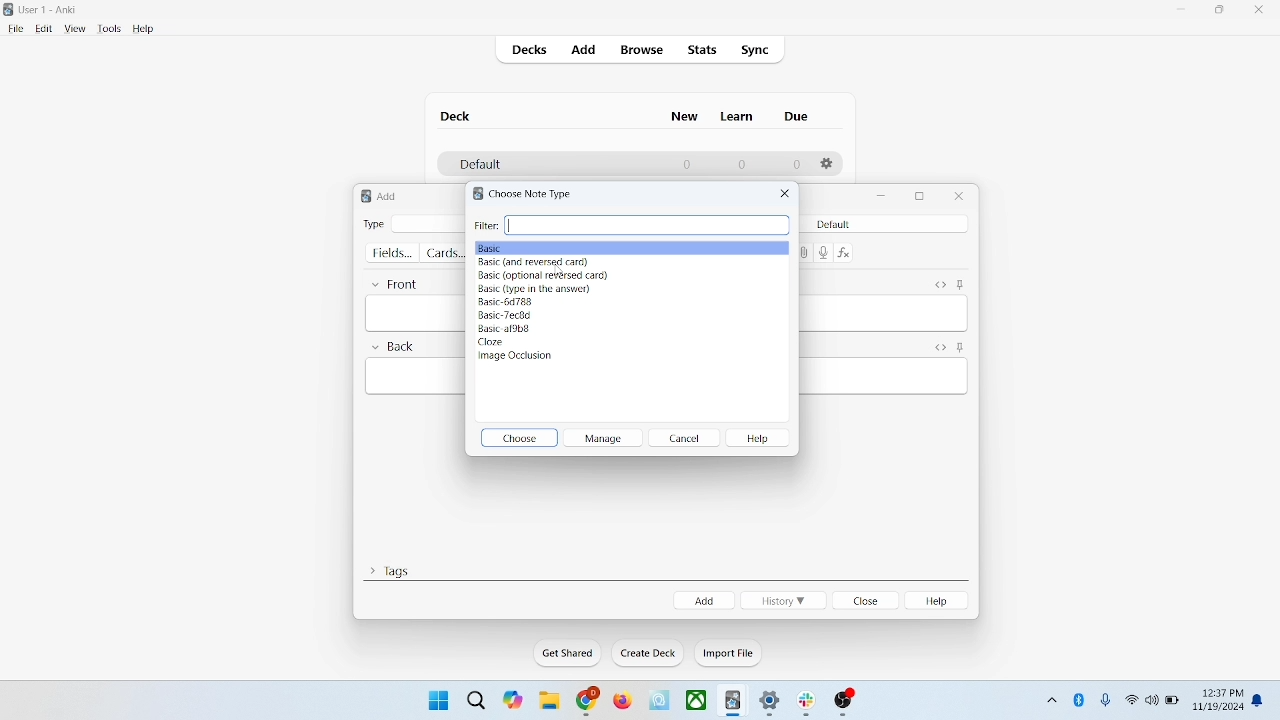 Image resolution: width=1280 pixels, height=720 pixels. Describe the element at coordinates (399, 283) in the screenshot. I see `front` at that location.